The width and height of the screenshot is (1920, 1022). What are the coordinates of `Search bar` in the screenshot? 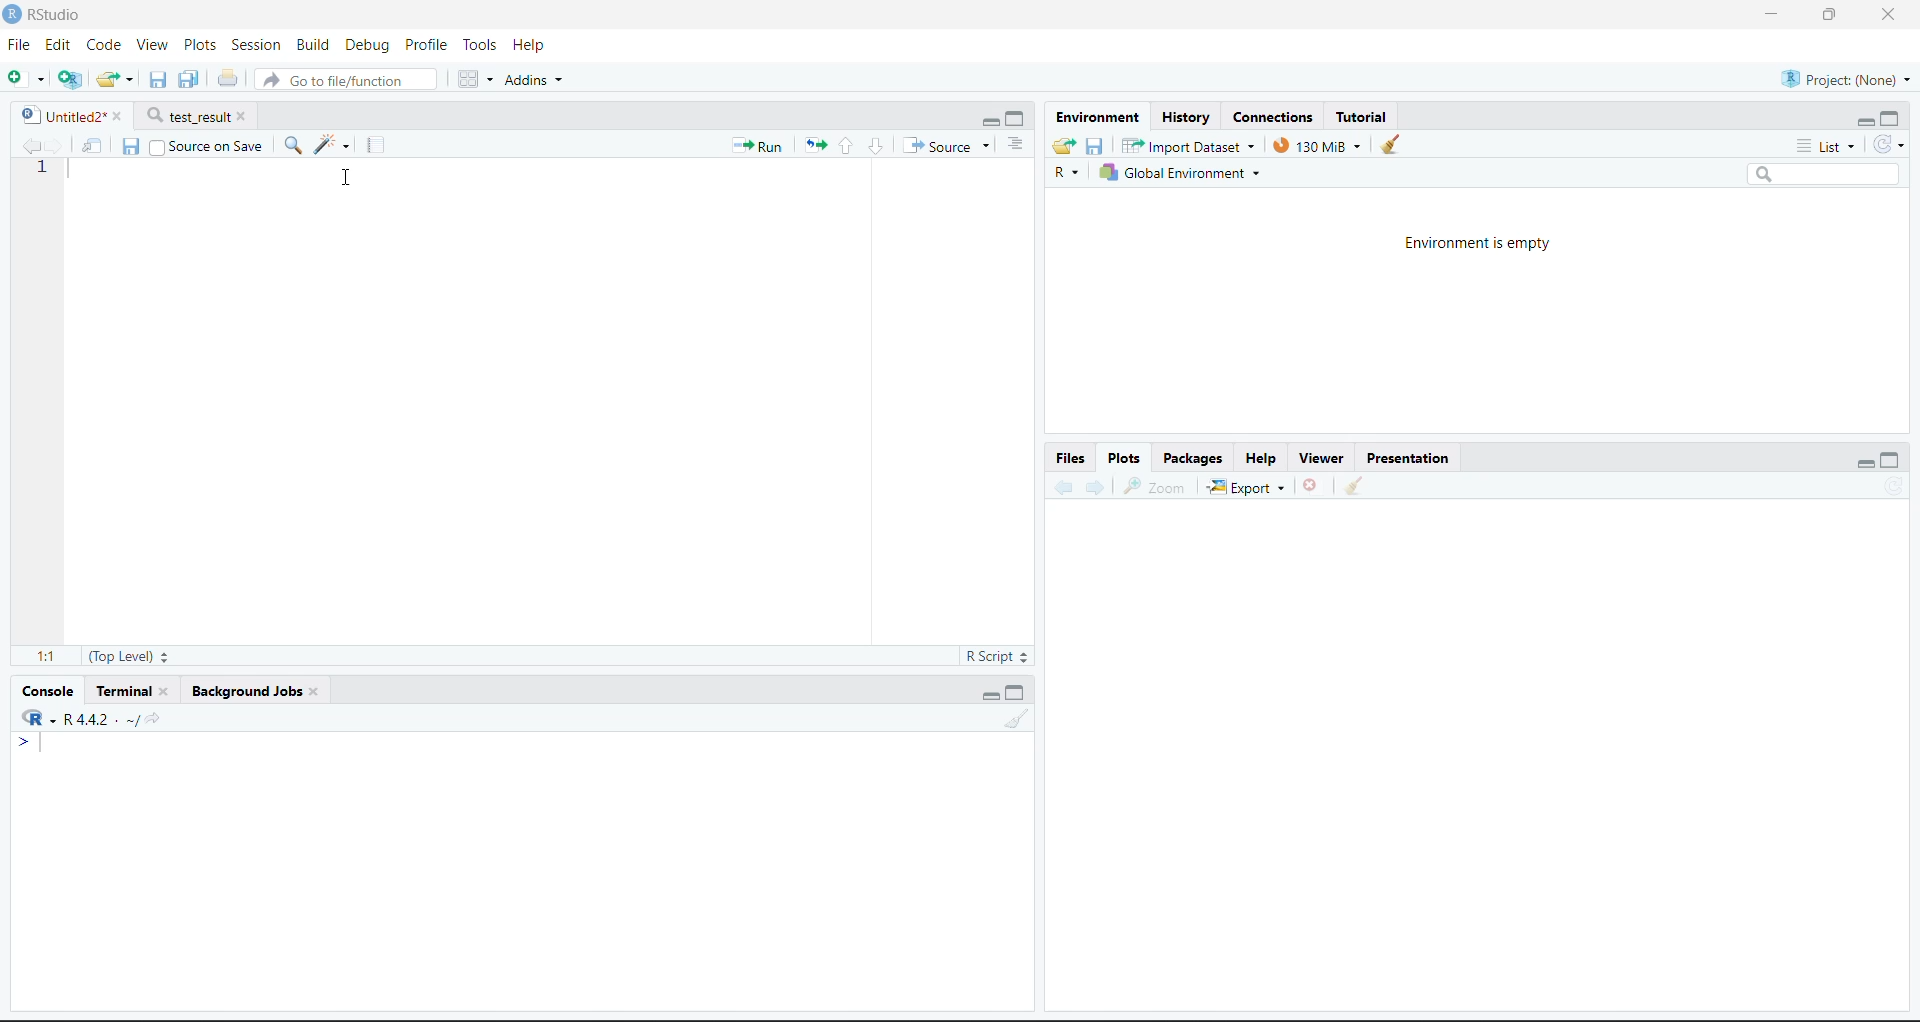 It's located at (1829, 176).